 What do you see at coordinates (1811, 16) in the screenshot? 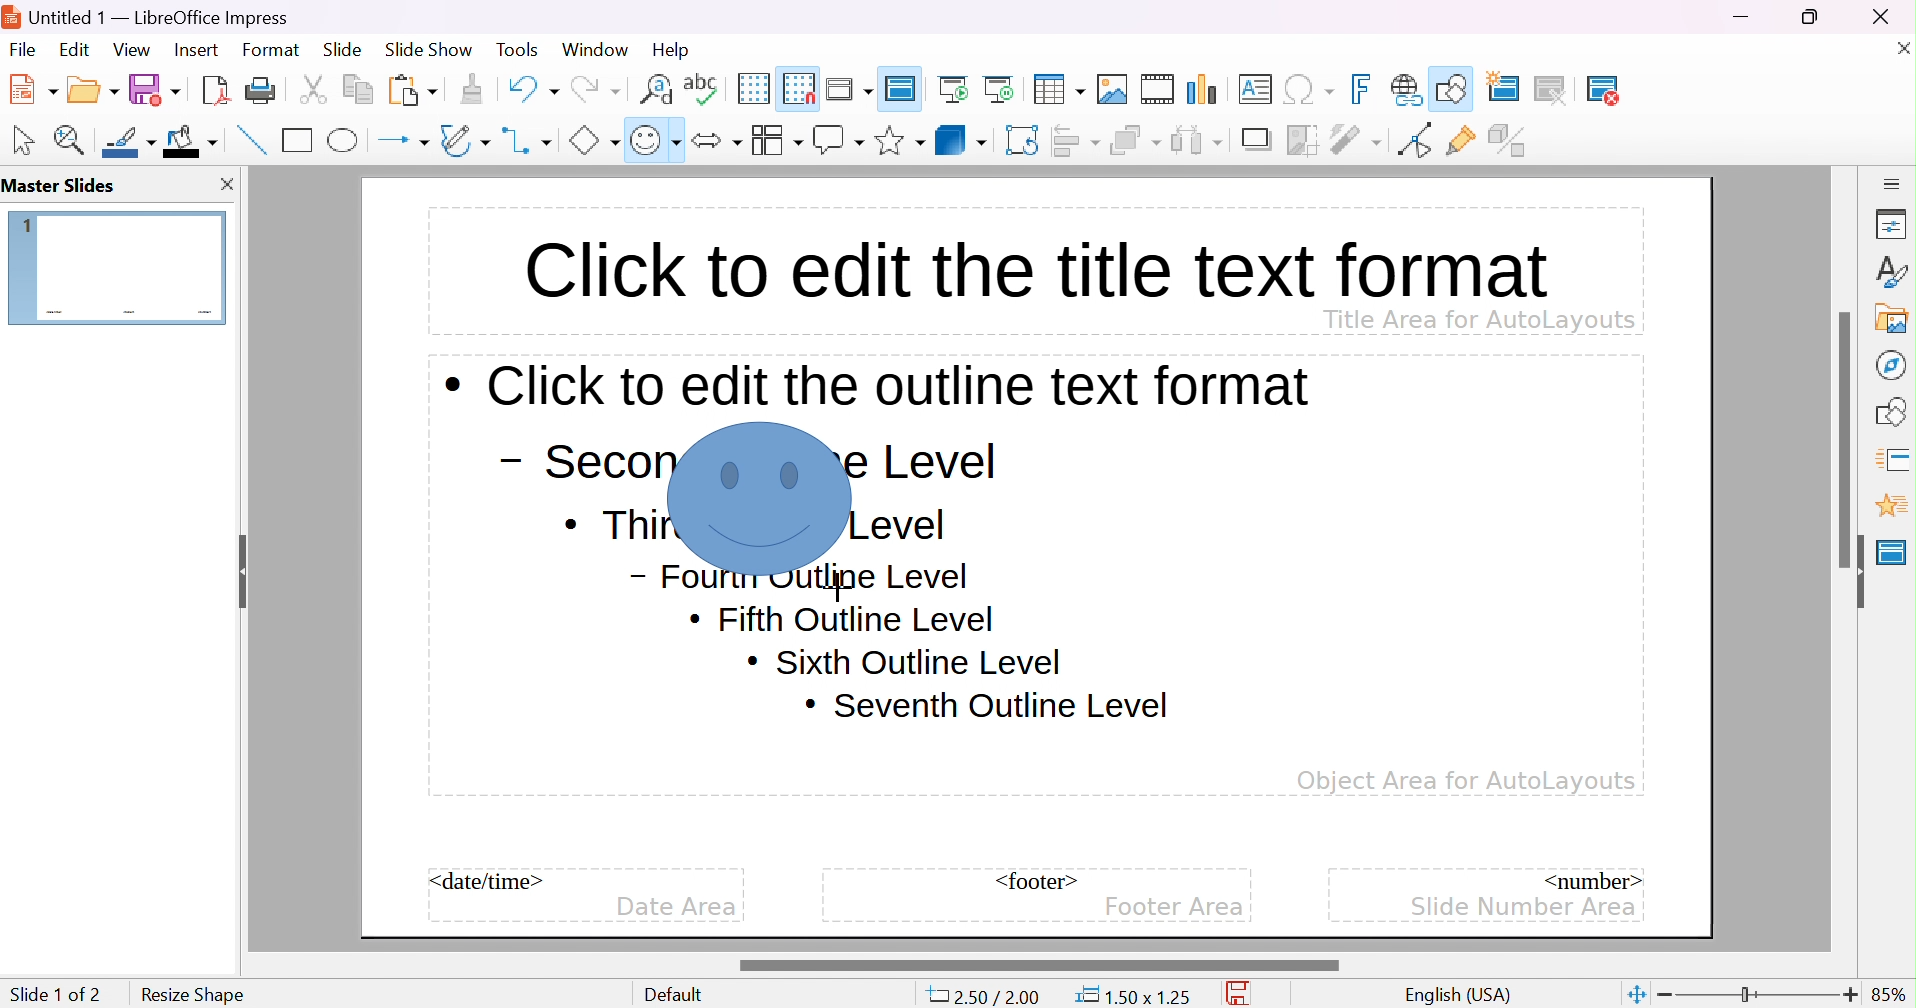
I see `restore down` at bounding box center [1811, 16].